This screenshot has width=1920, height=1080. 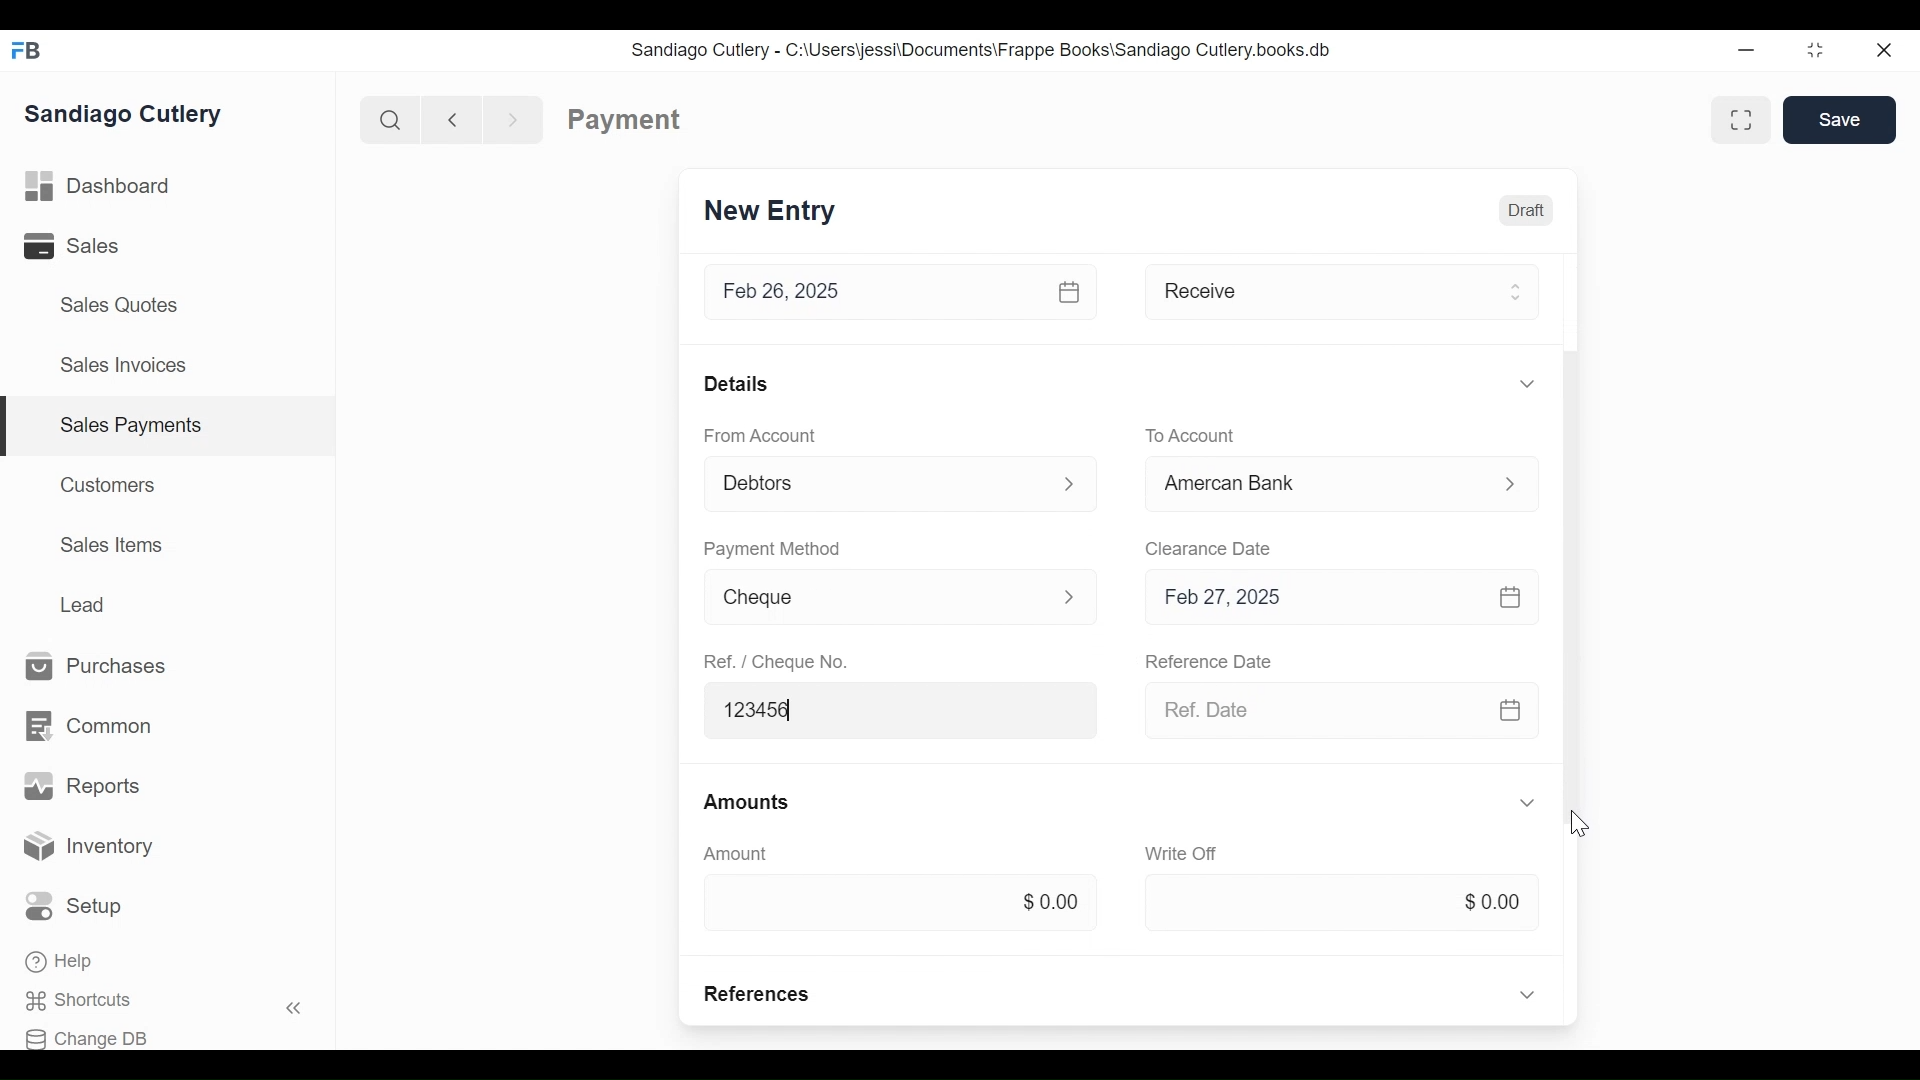 I want to click on Feb 27, 2025, so click(x=1310, y=596).